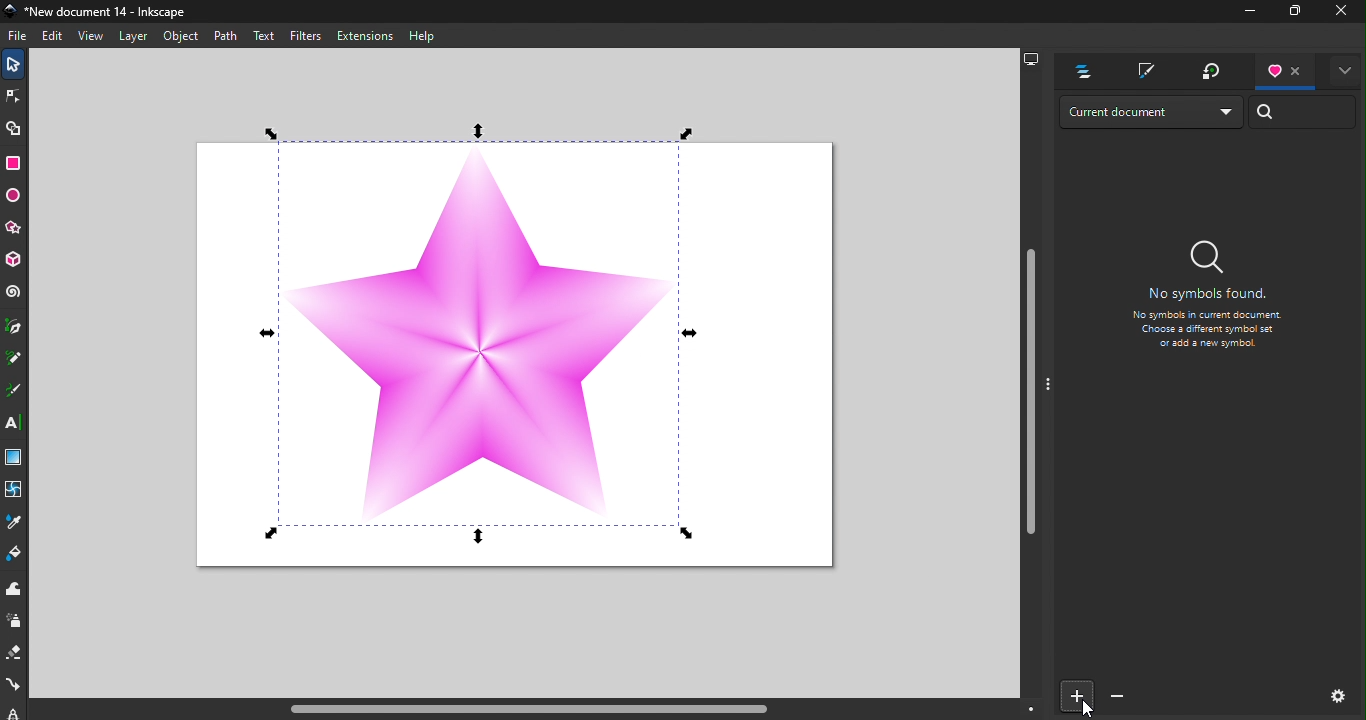 The height and width of the screenshot is (720, 1366). Describe the element at coordinates (10, 66) in the screenshot. I see `Selector tool` at that location.